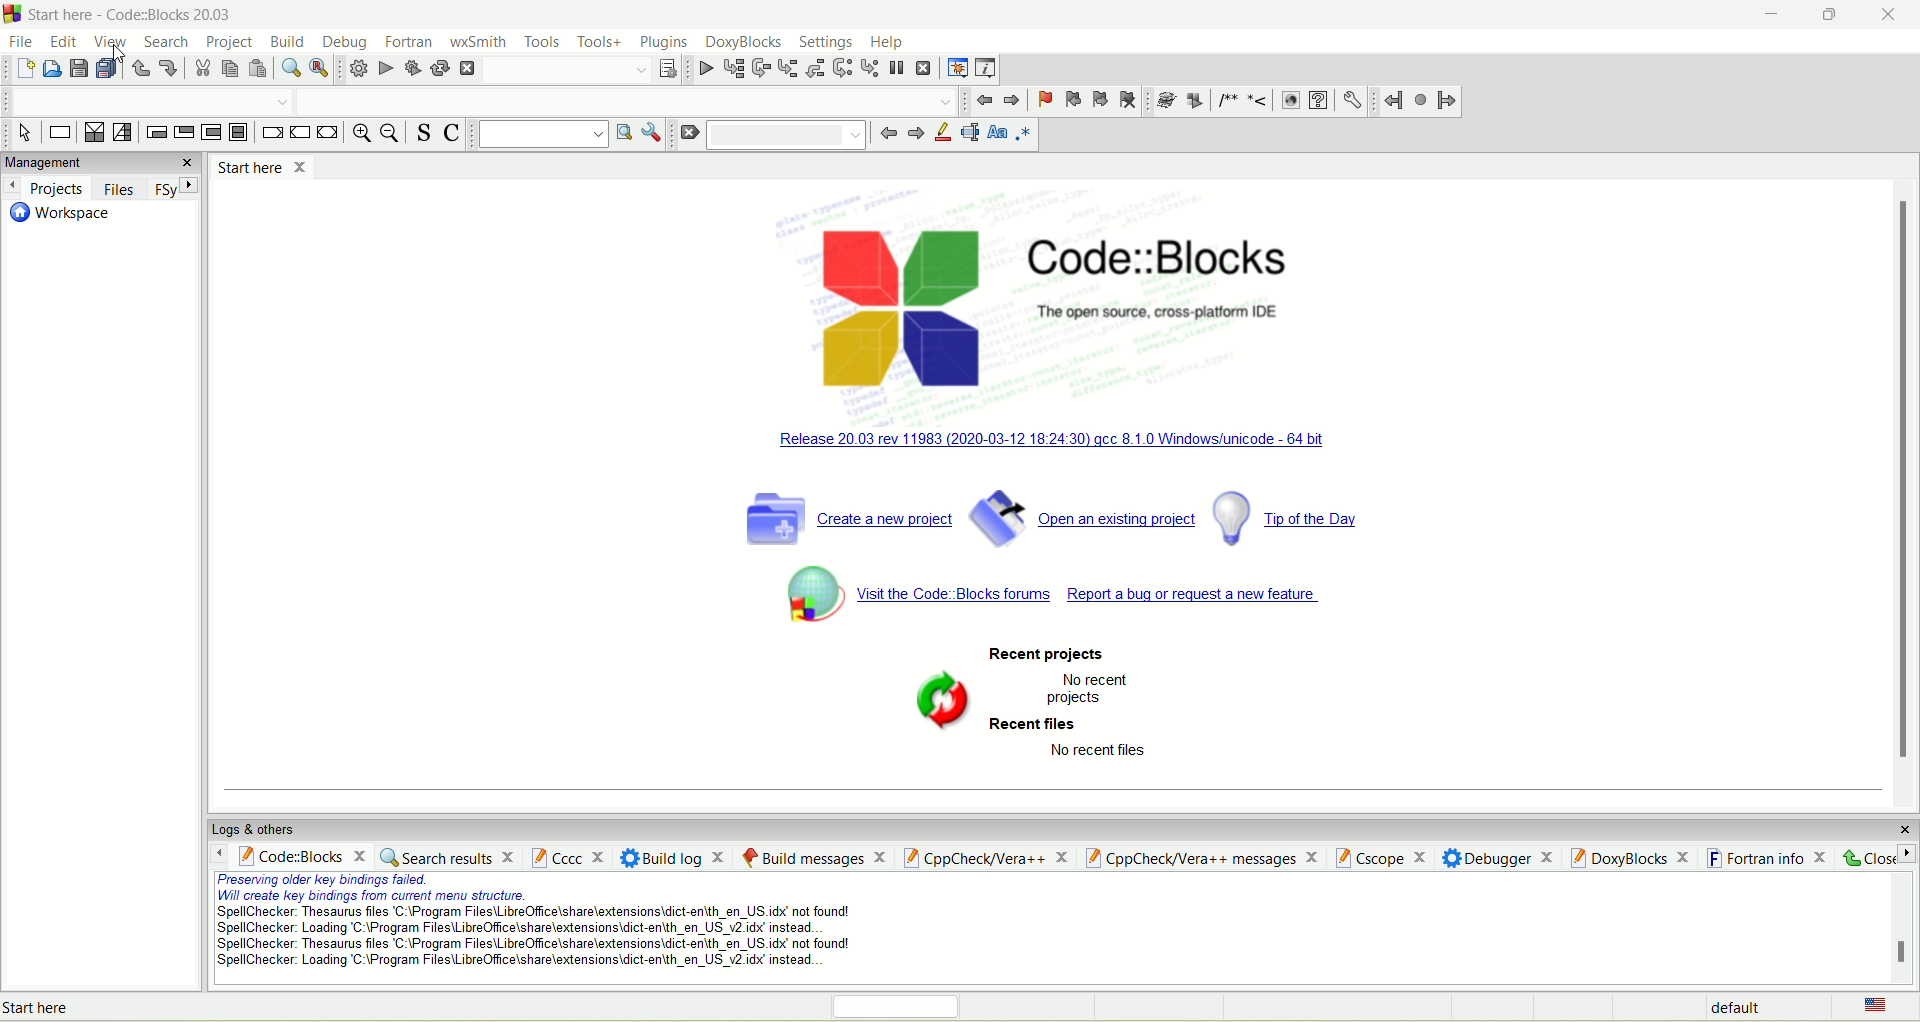 Image resolution: width=1920 pixels, height=1022 pixels. Describe the element at coordinates (955, 596) in the screenshot. I see `Visit the Code: Blocks forums` at that location.